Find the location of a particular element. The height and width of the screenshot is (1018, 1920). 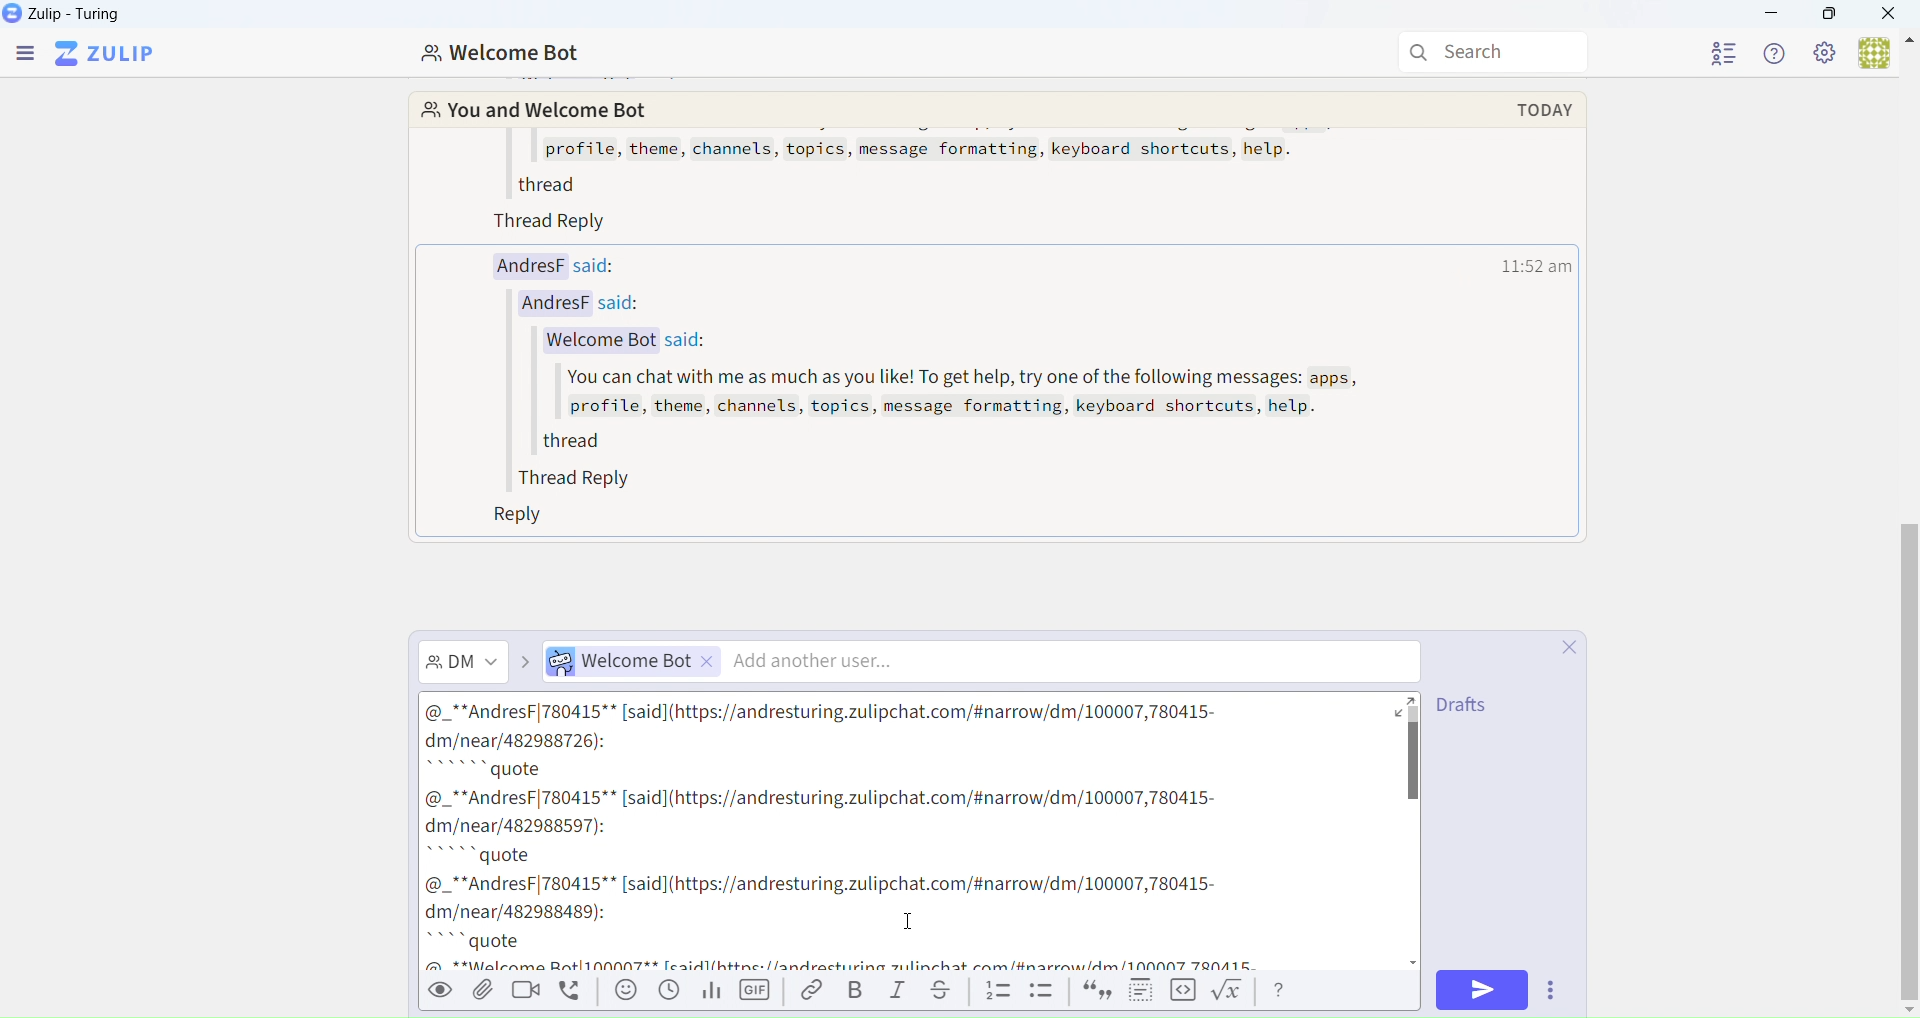

vertical scroll bar is located at coordinates (1416, 757).